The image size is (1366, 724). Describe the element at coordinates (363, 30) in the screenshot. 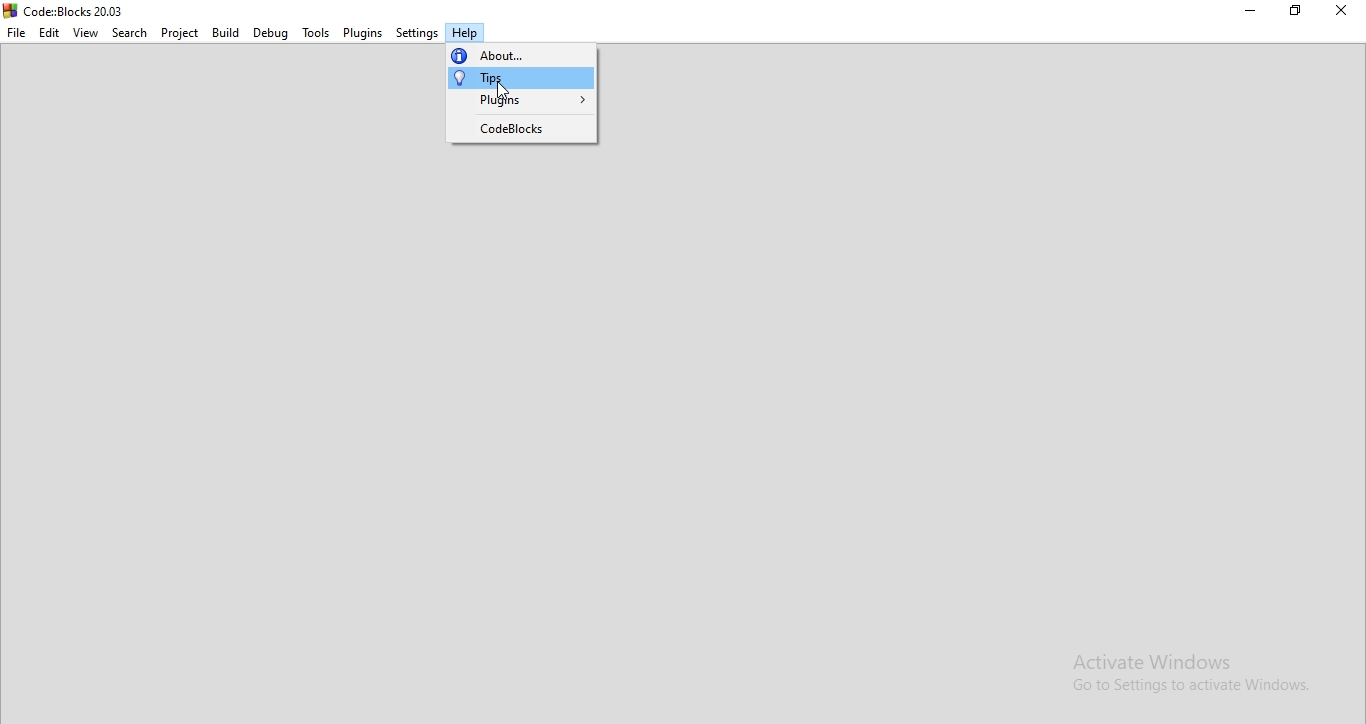

I see `Plugins ` at that location.